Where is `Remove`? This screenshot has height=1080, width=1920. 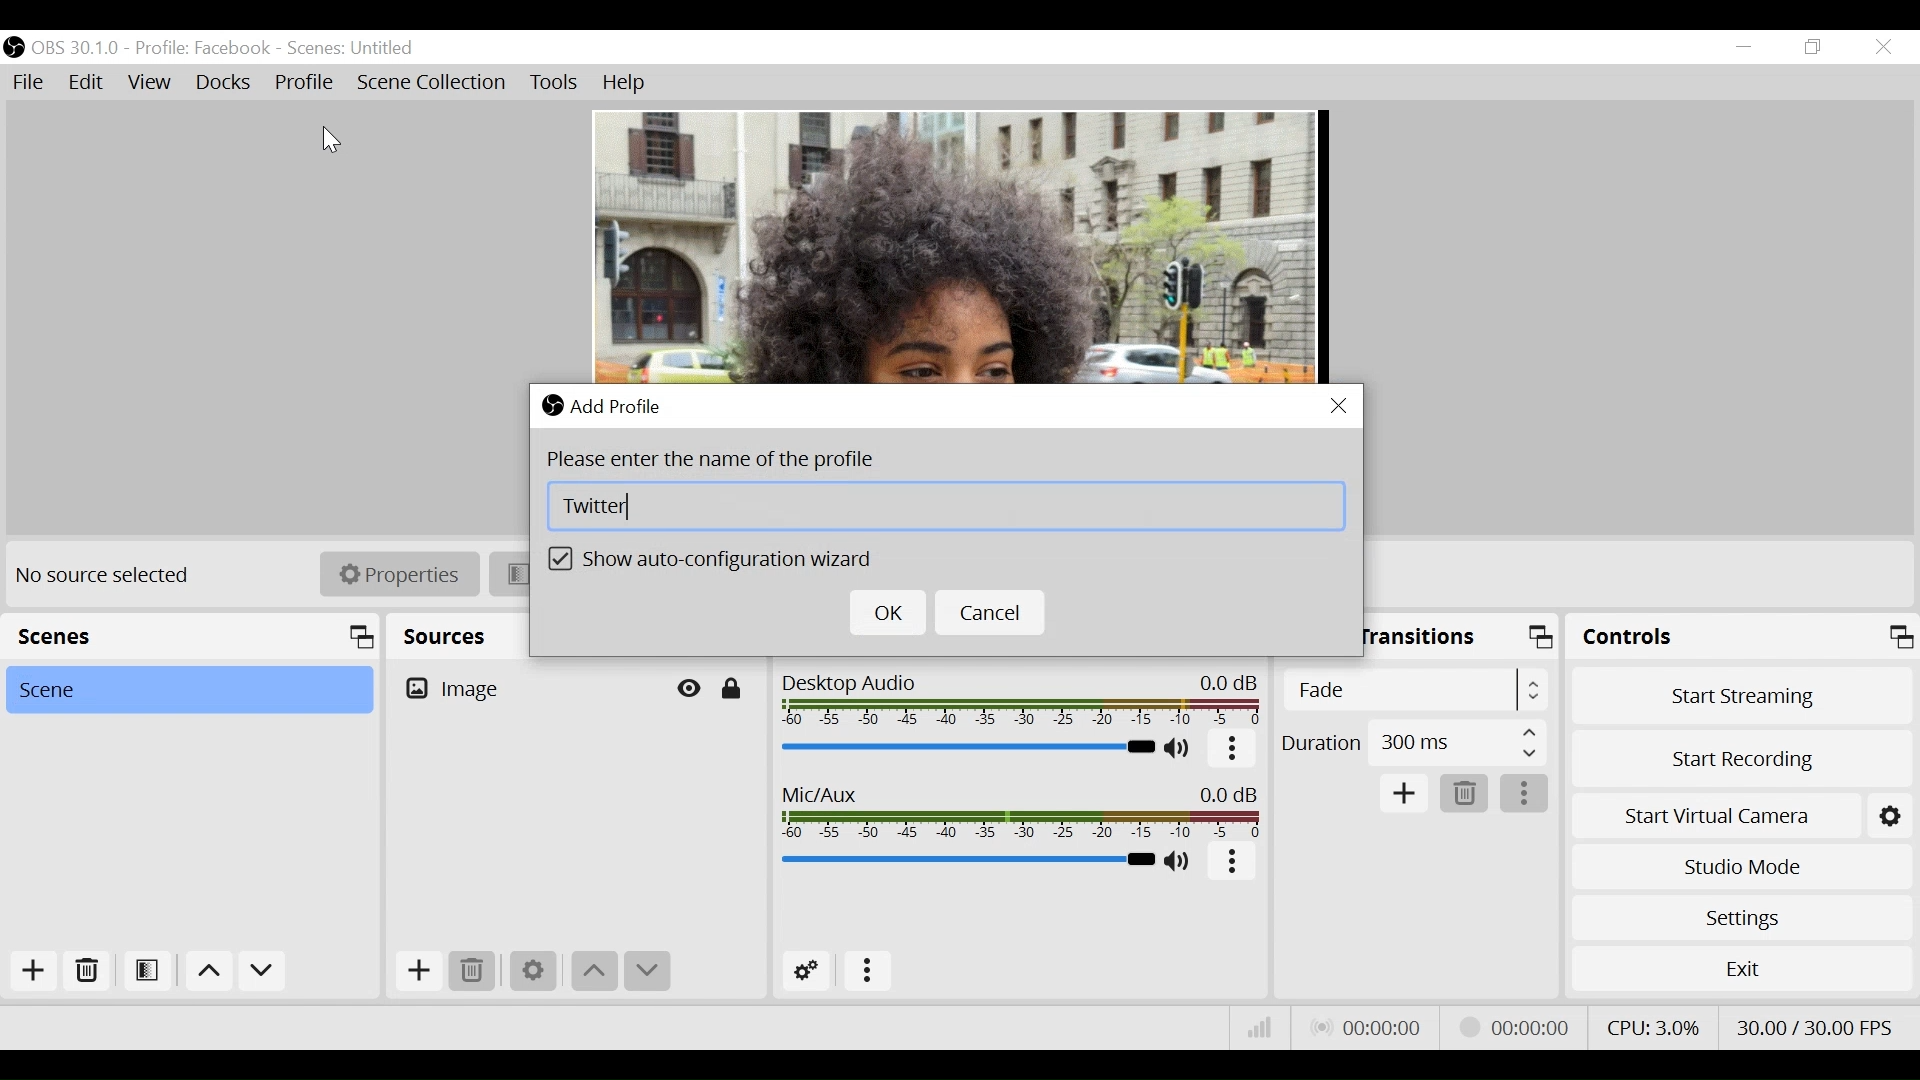
Remove is located at coordinates (85, 975).